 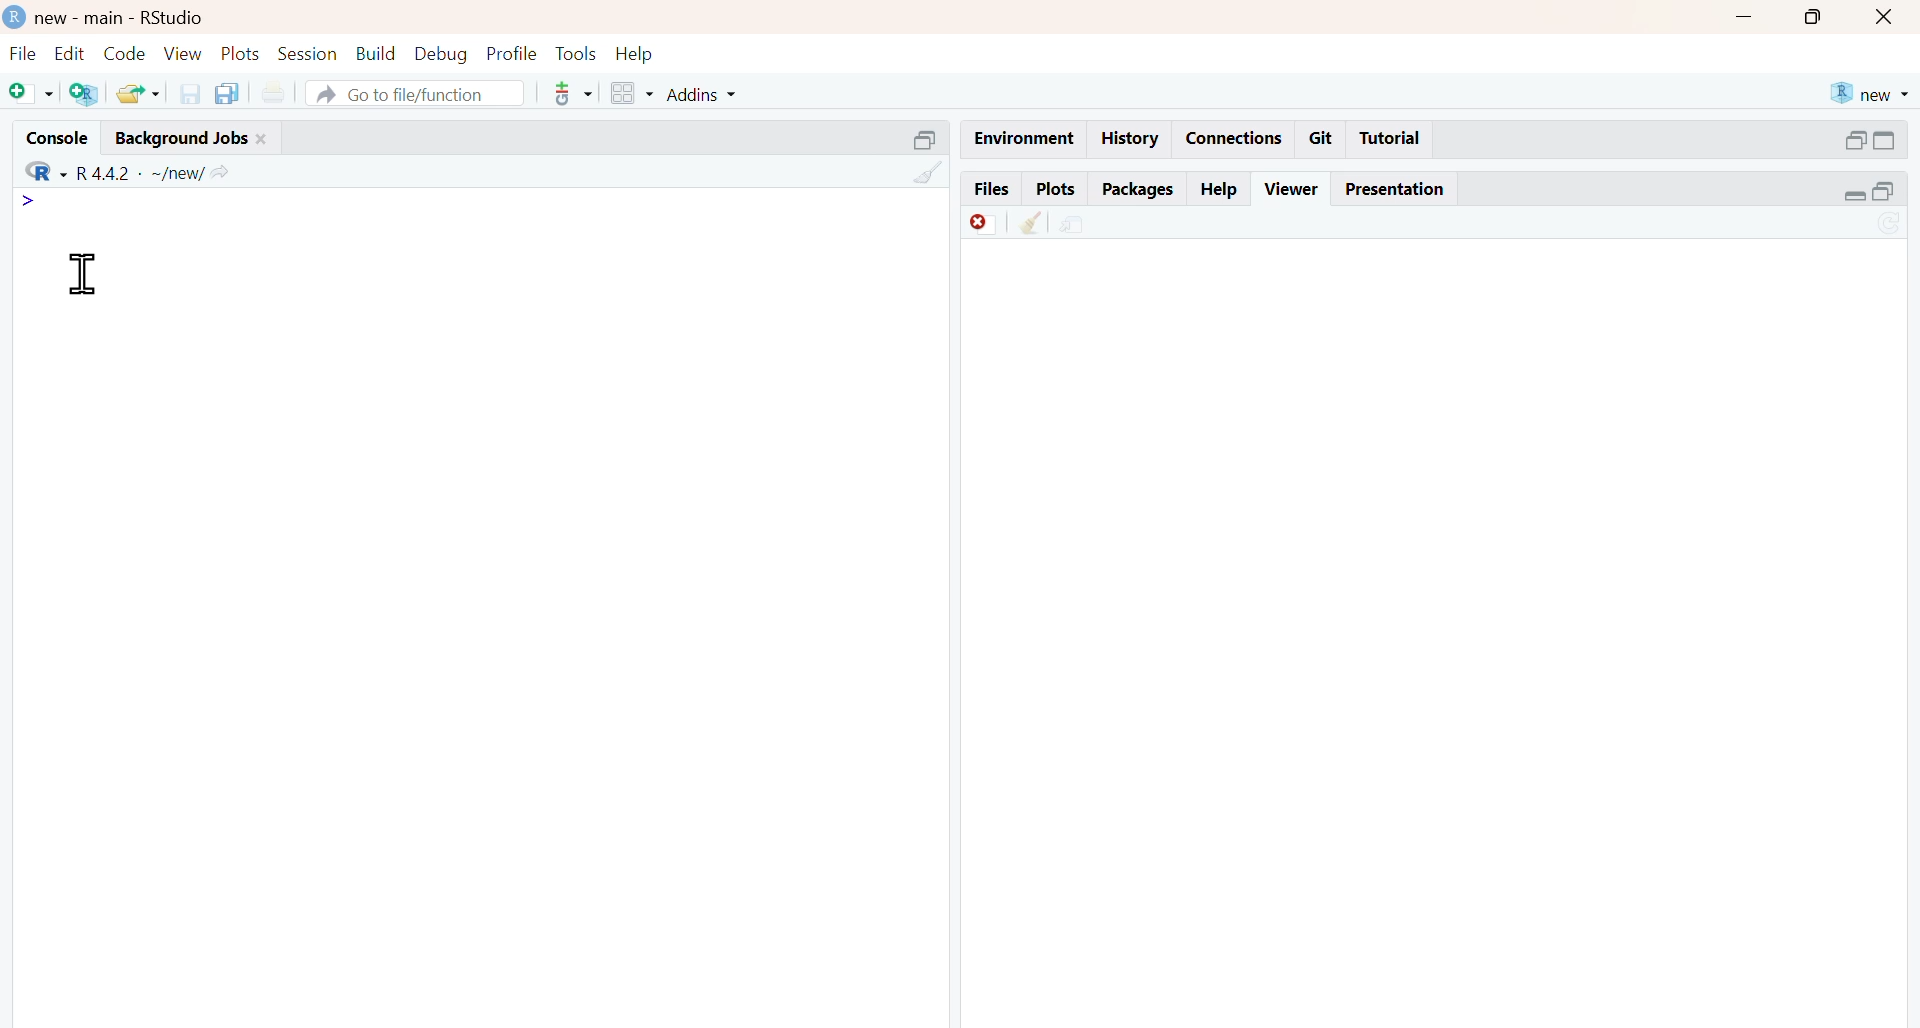 What do you see at coordinates (1886, 140) in the screenshot?
I see `expand/collapse` at bounding box center [1886, 140].